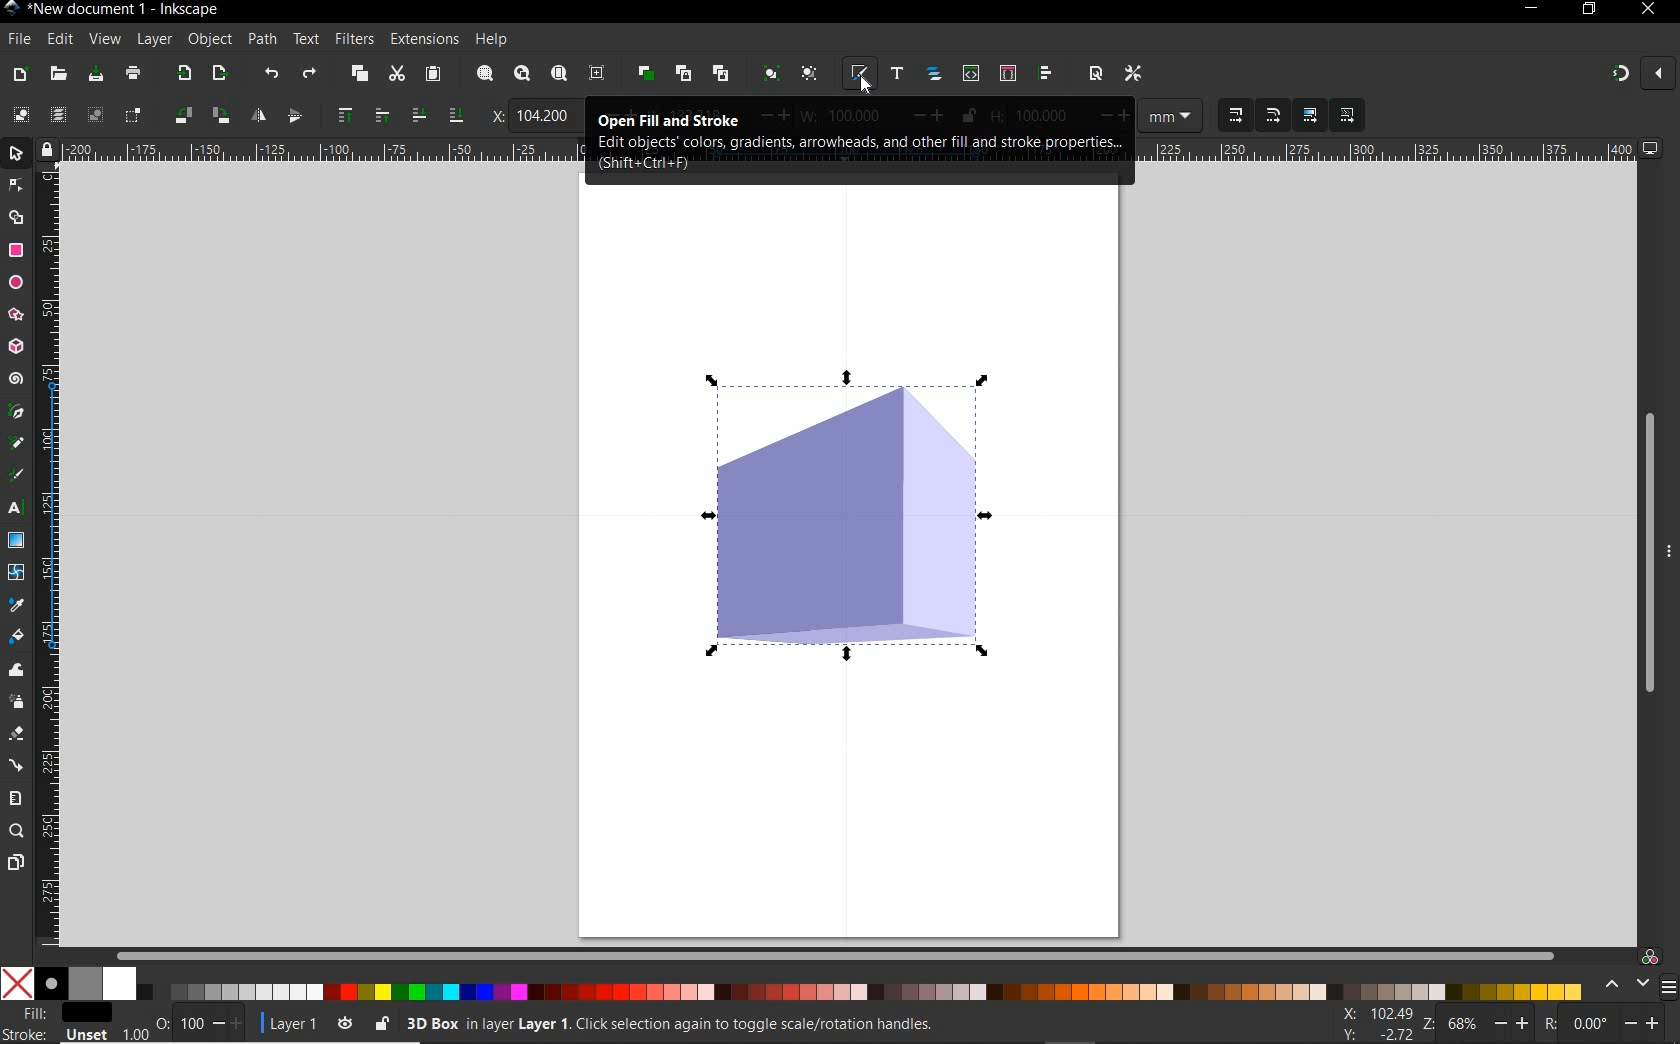 Image resolution: width=1680 pixels, height=1044 pixels. I want to click on COLOR MODE, so click(793, 984).